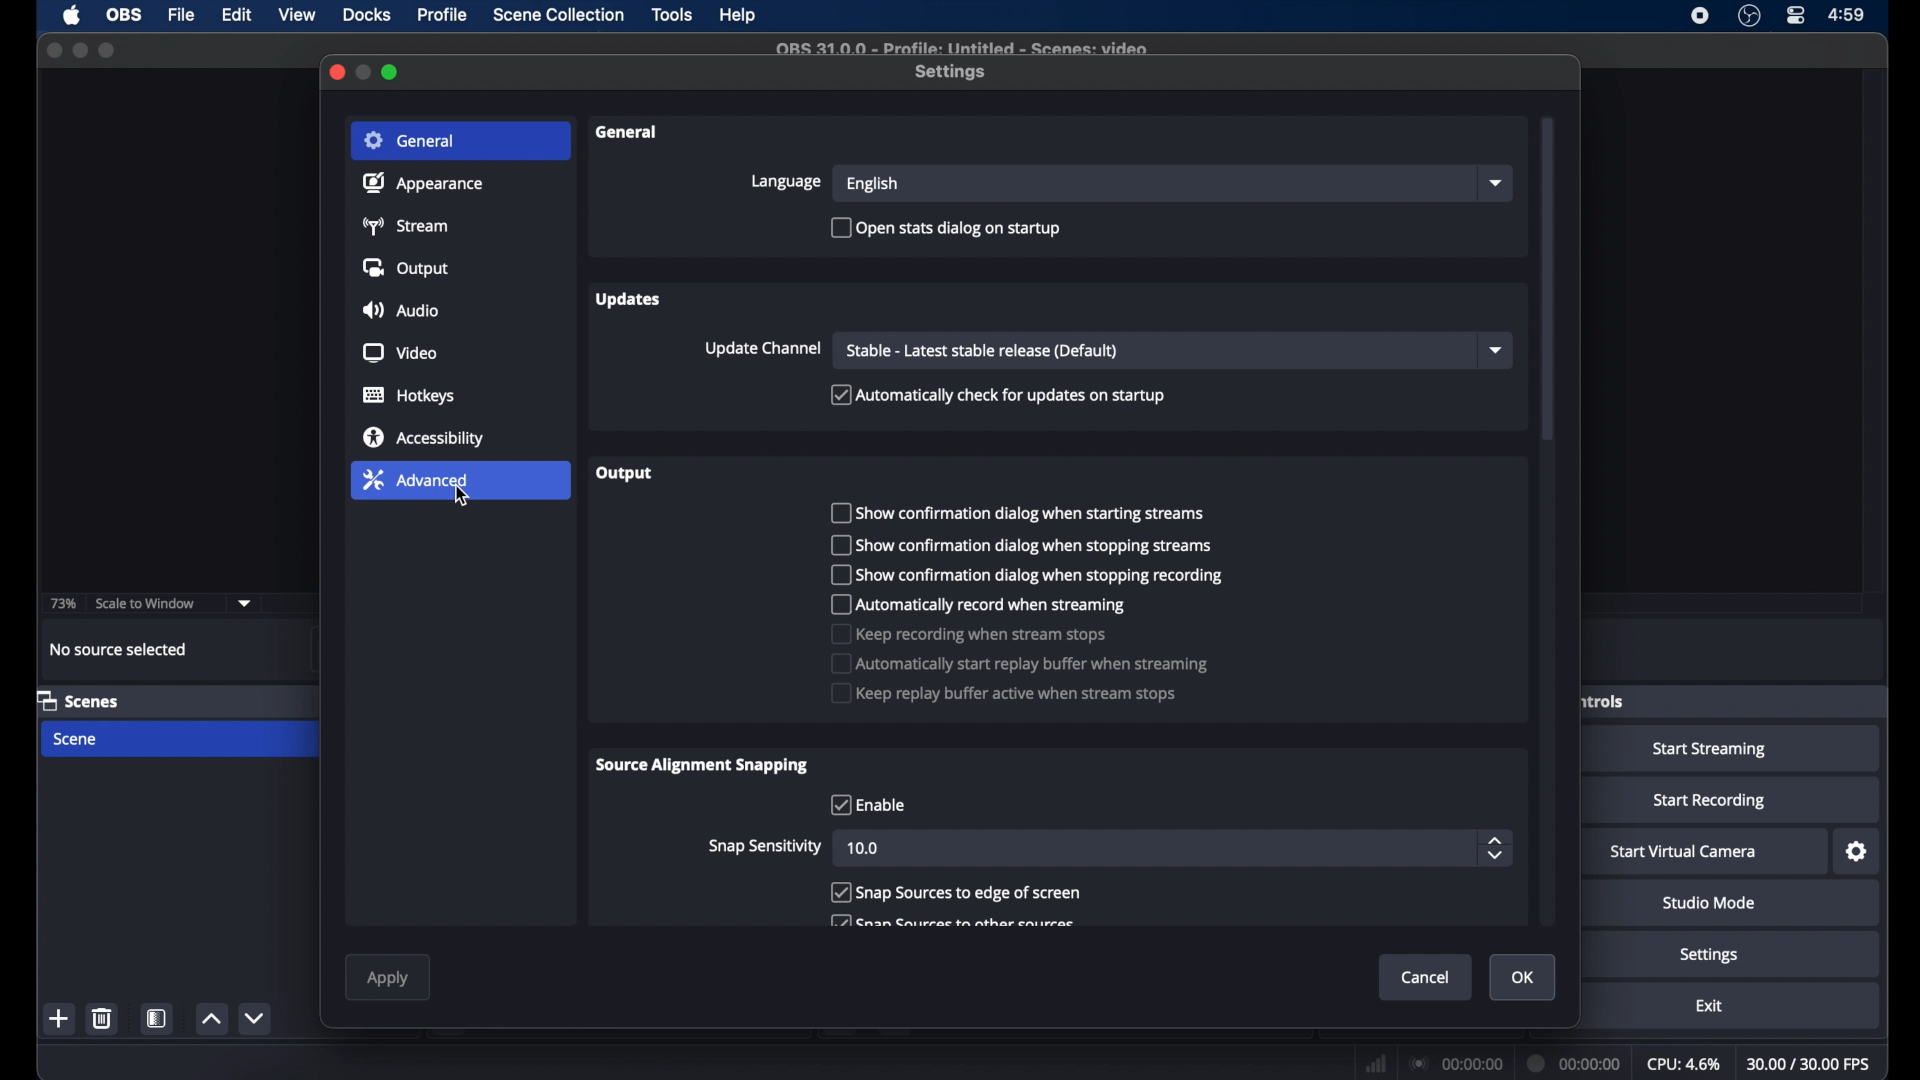 The image size is (1920, 1080). What do you see at coordinates (256, 1018) in the screenshot?
I see `decrement` at bounding box center [256, 1018].